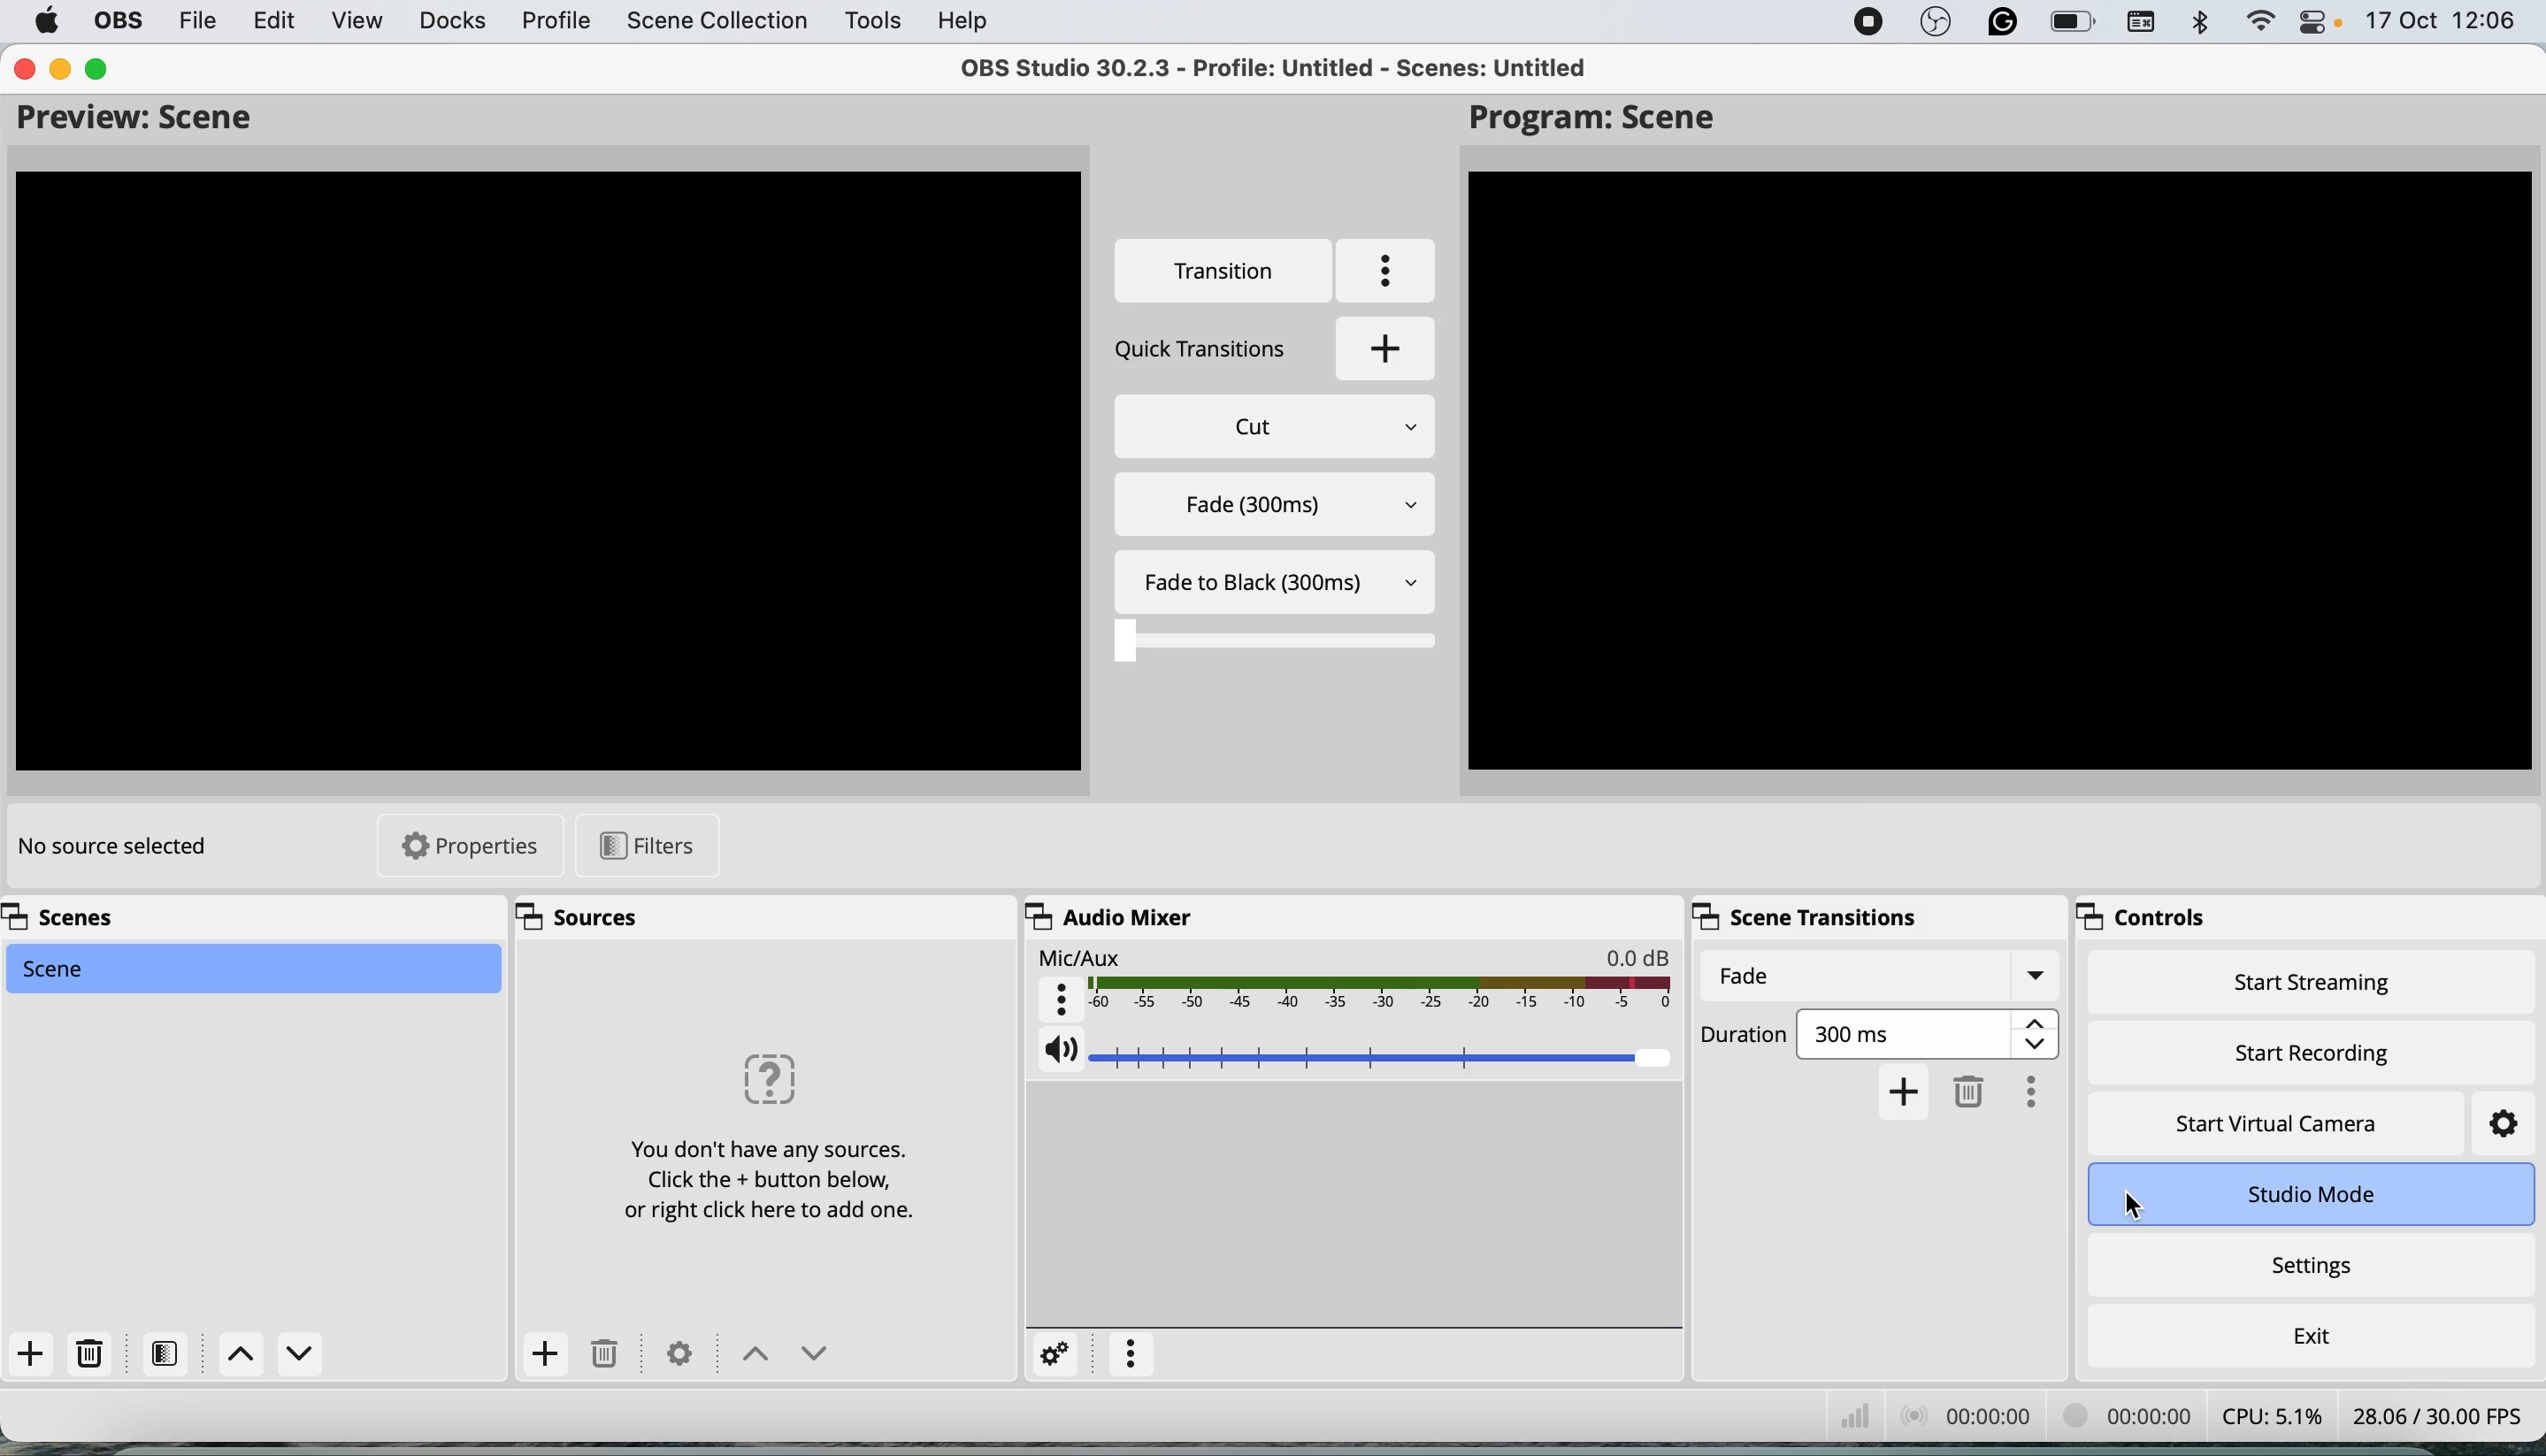  Describe the element at coordinates (1275, 424) in the screenshot. I see `cut` at that location.